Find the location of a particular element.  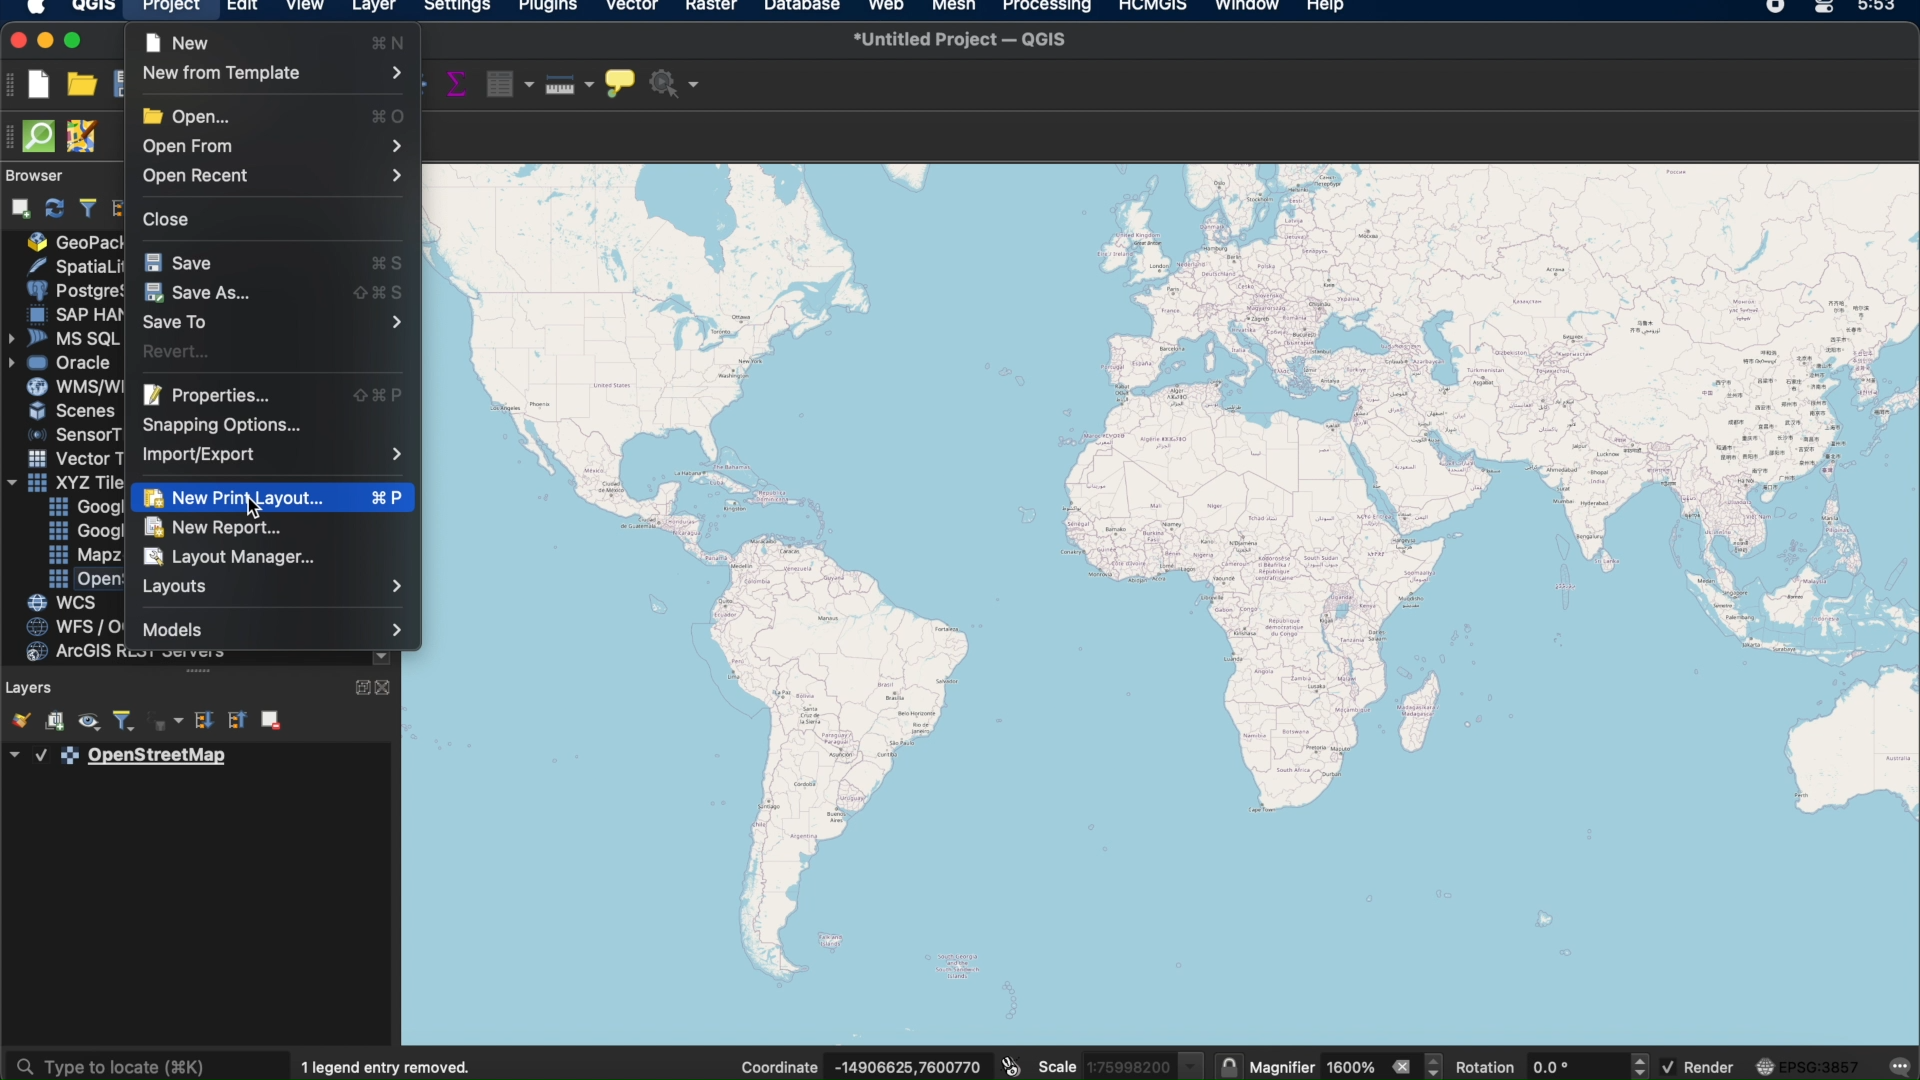

messages is located at coordinates (1900, 1064).